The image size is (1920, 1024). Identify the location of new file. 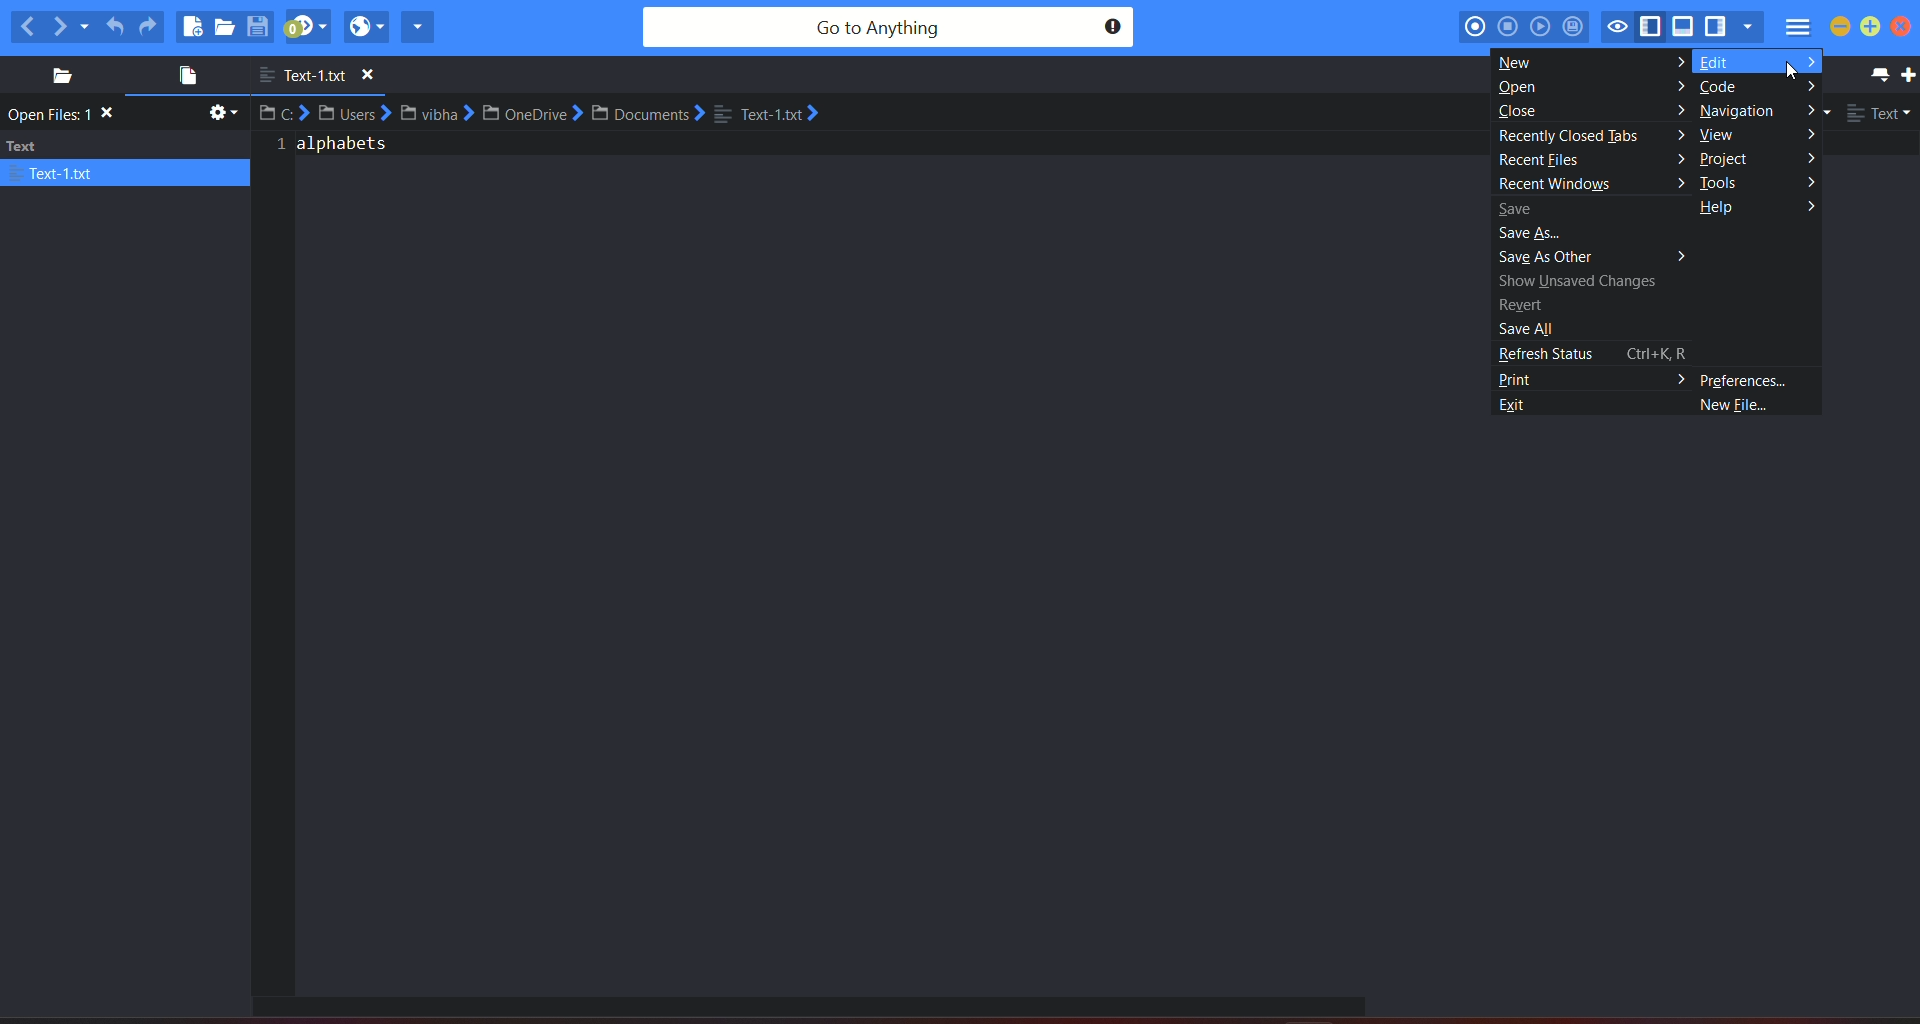
(1740, 406).